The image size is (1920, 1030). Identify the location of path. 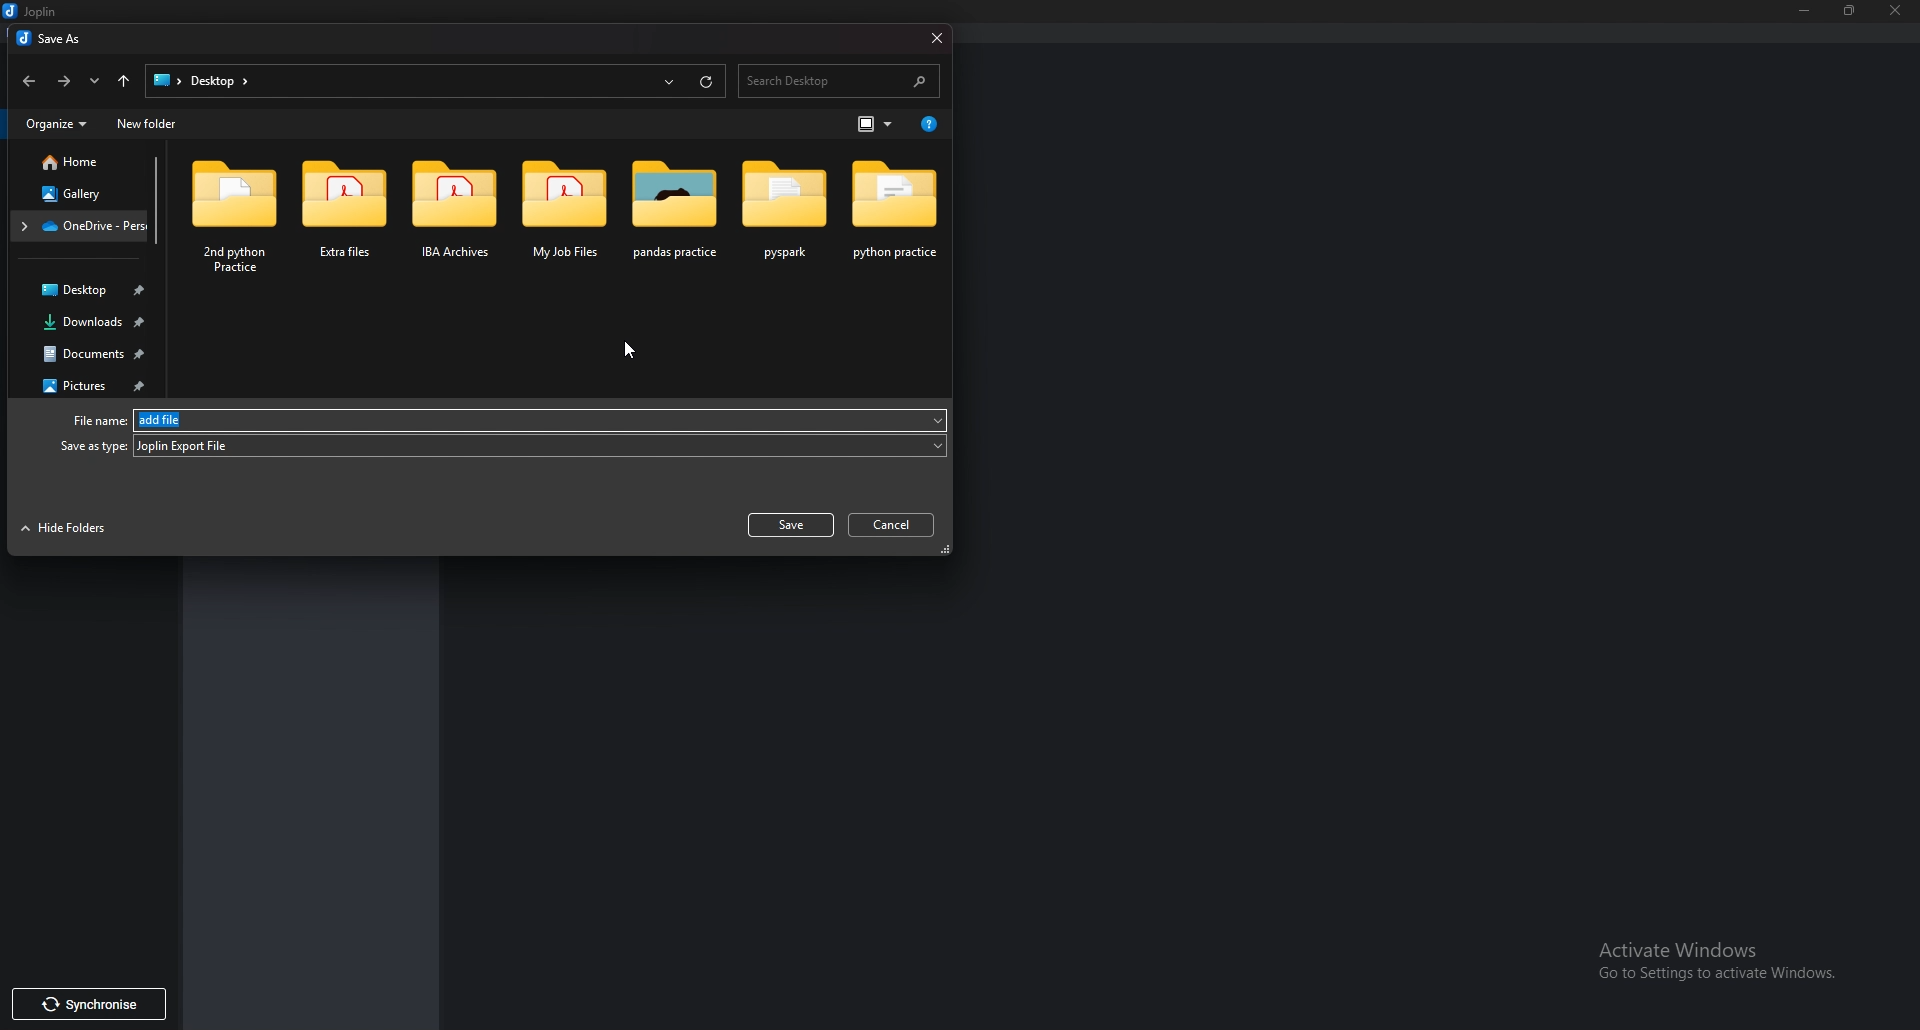
(204, 79).